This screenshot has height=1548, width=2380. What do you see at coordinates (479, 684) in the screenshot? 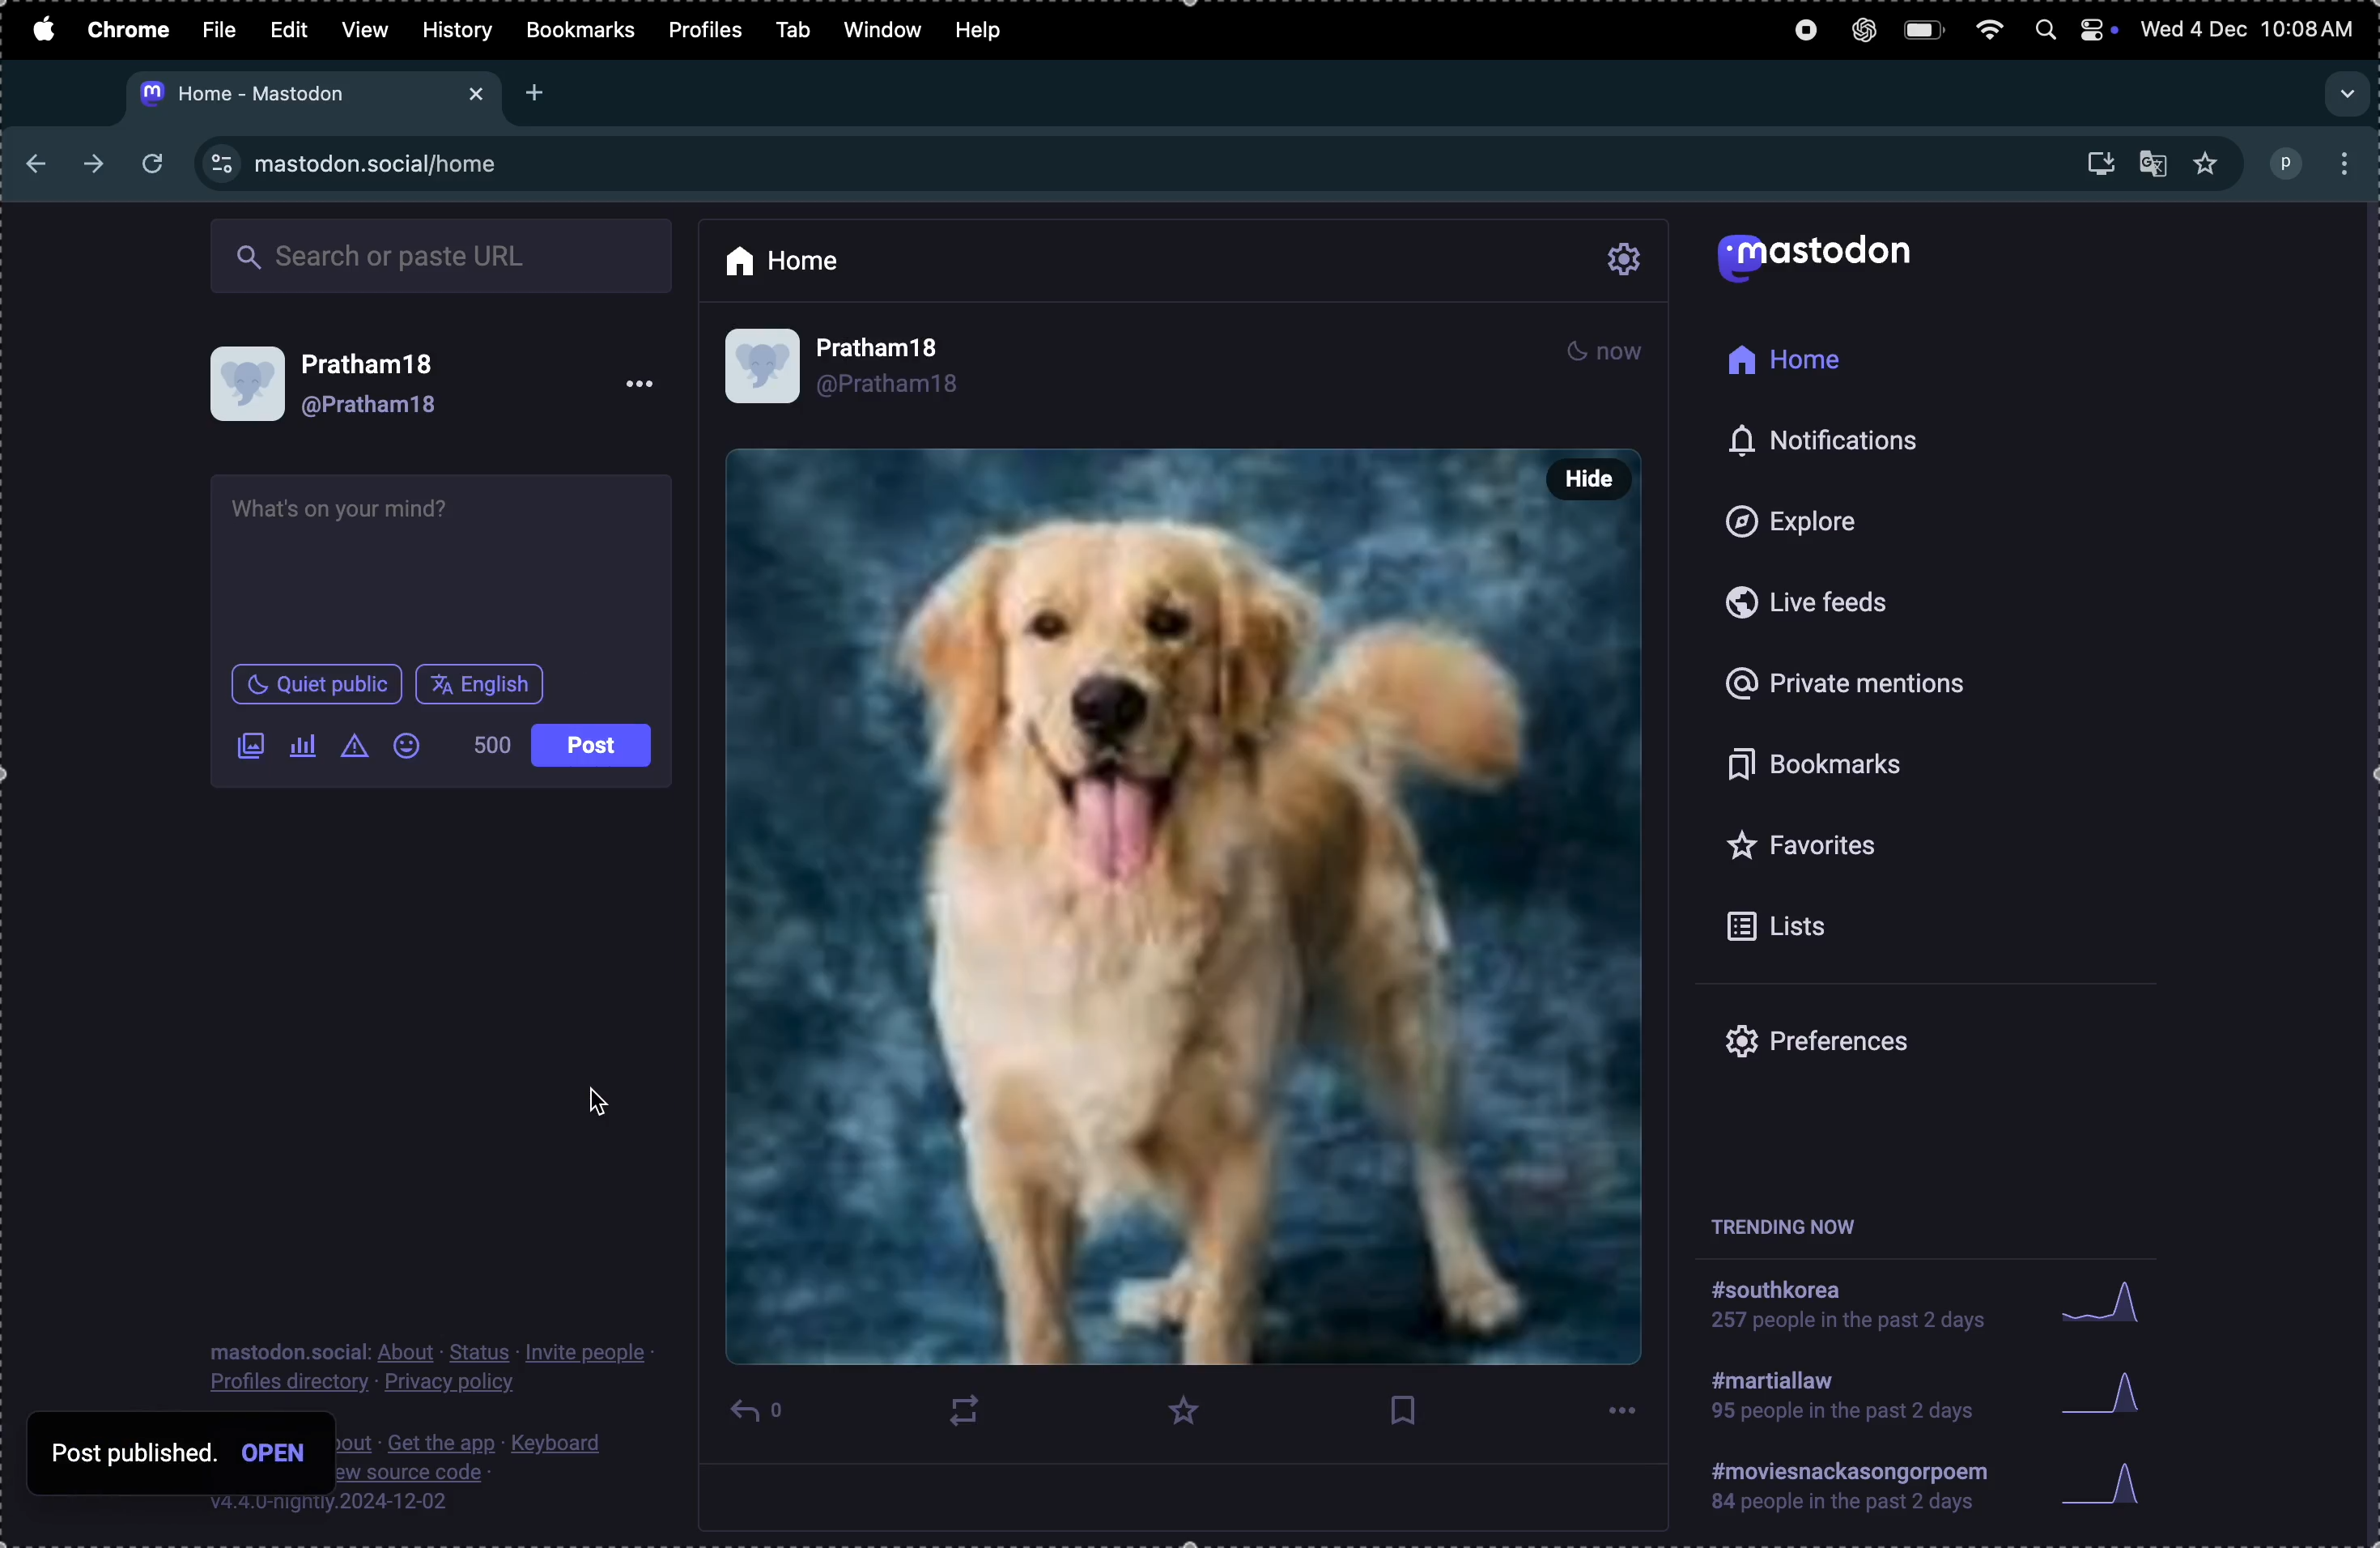
I see `English` at bounding box center [479, 684].